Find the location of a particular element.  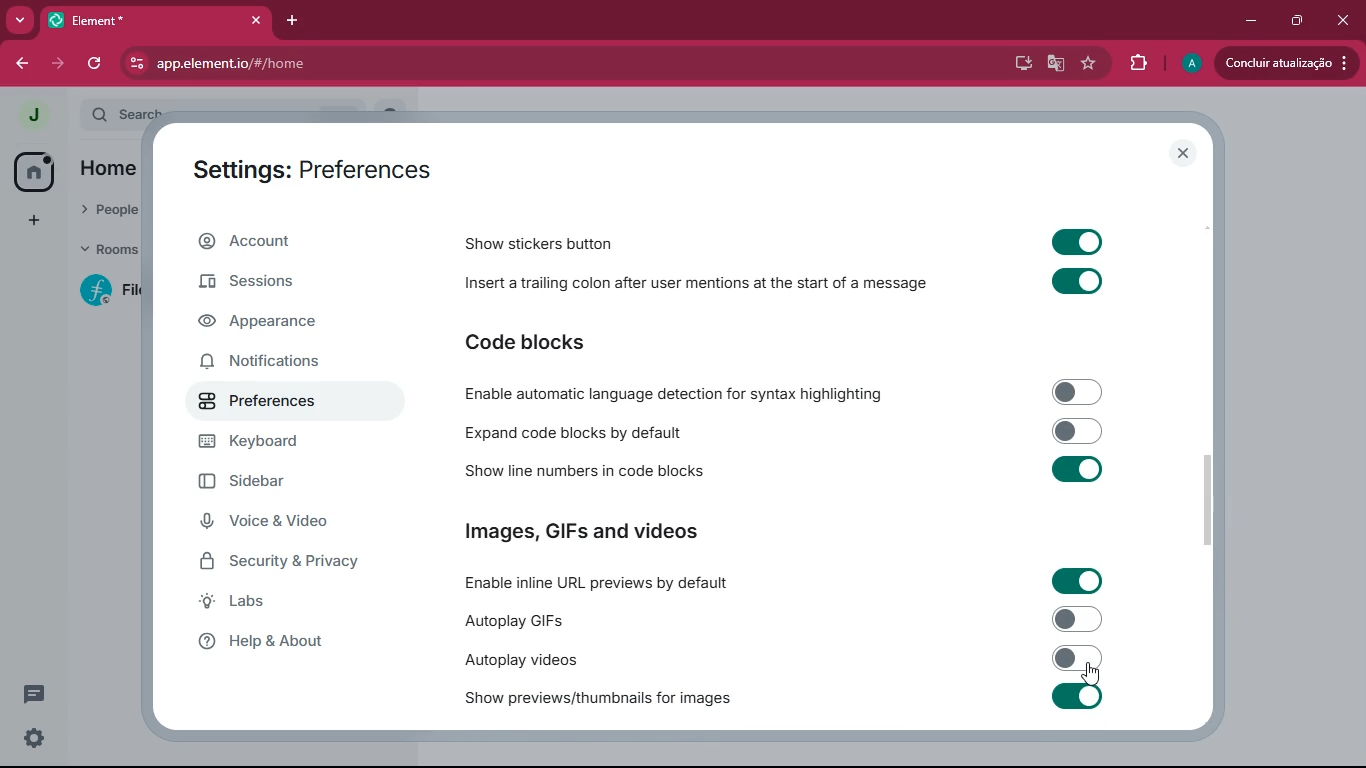

rooms is located at coordinates (106, 251).